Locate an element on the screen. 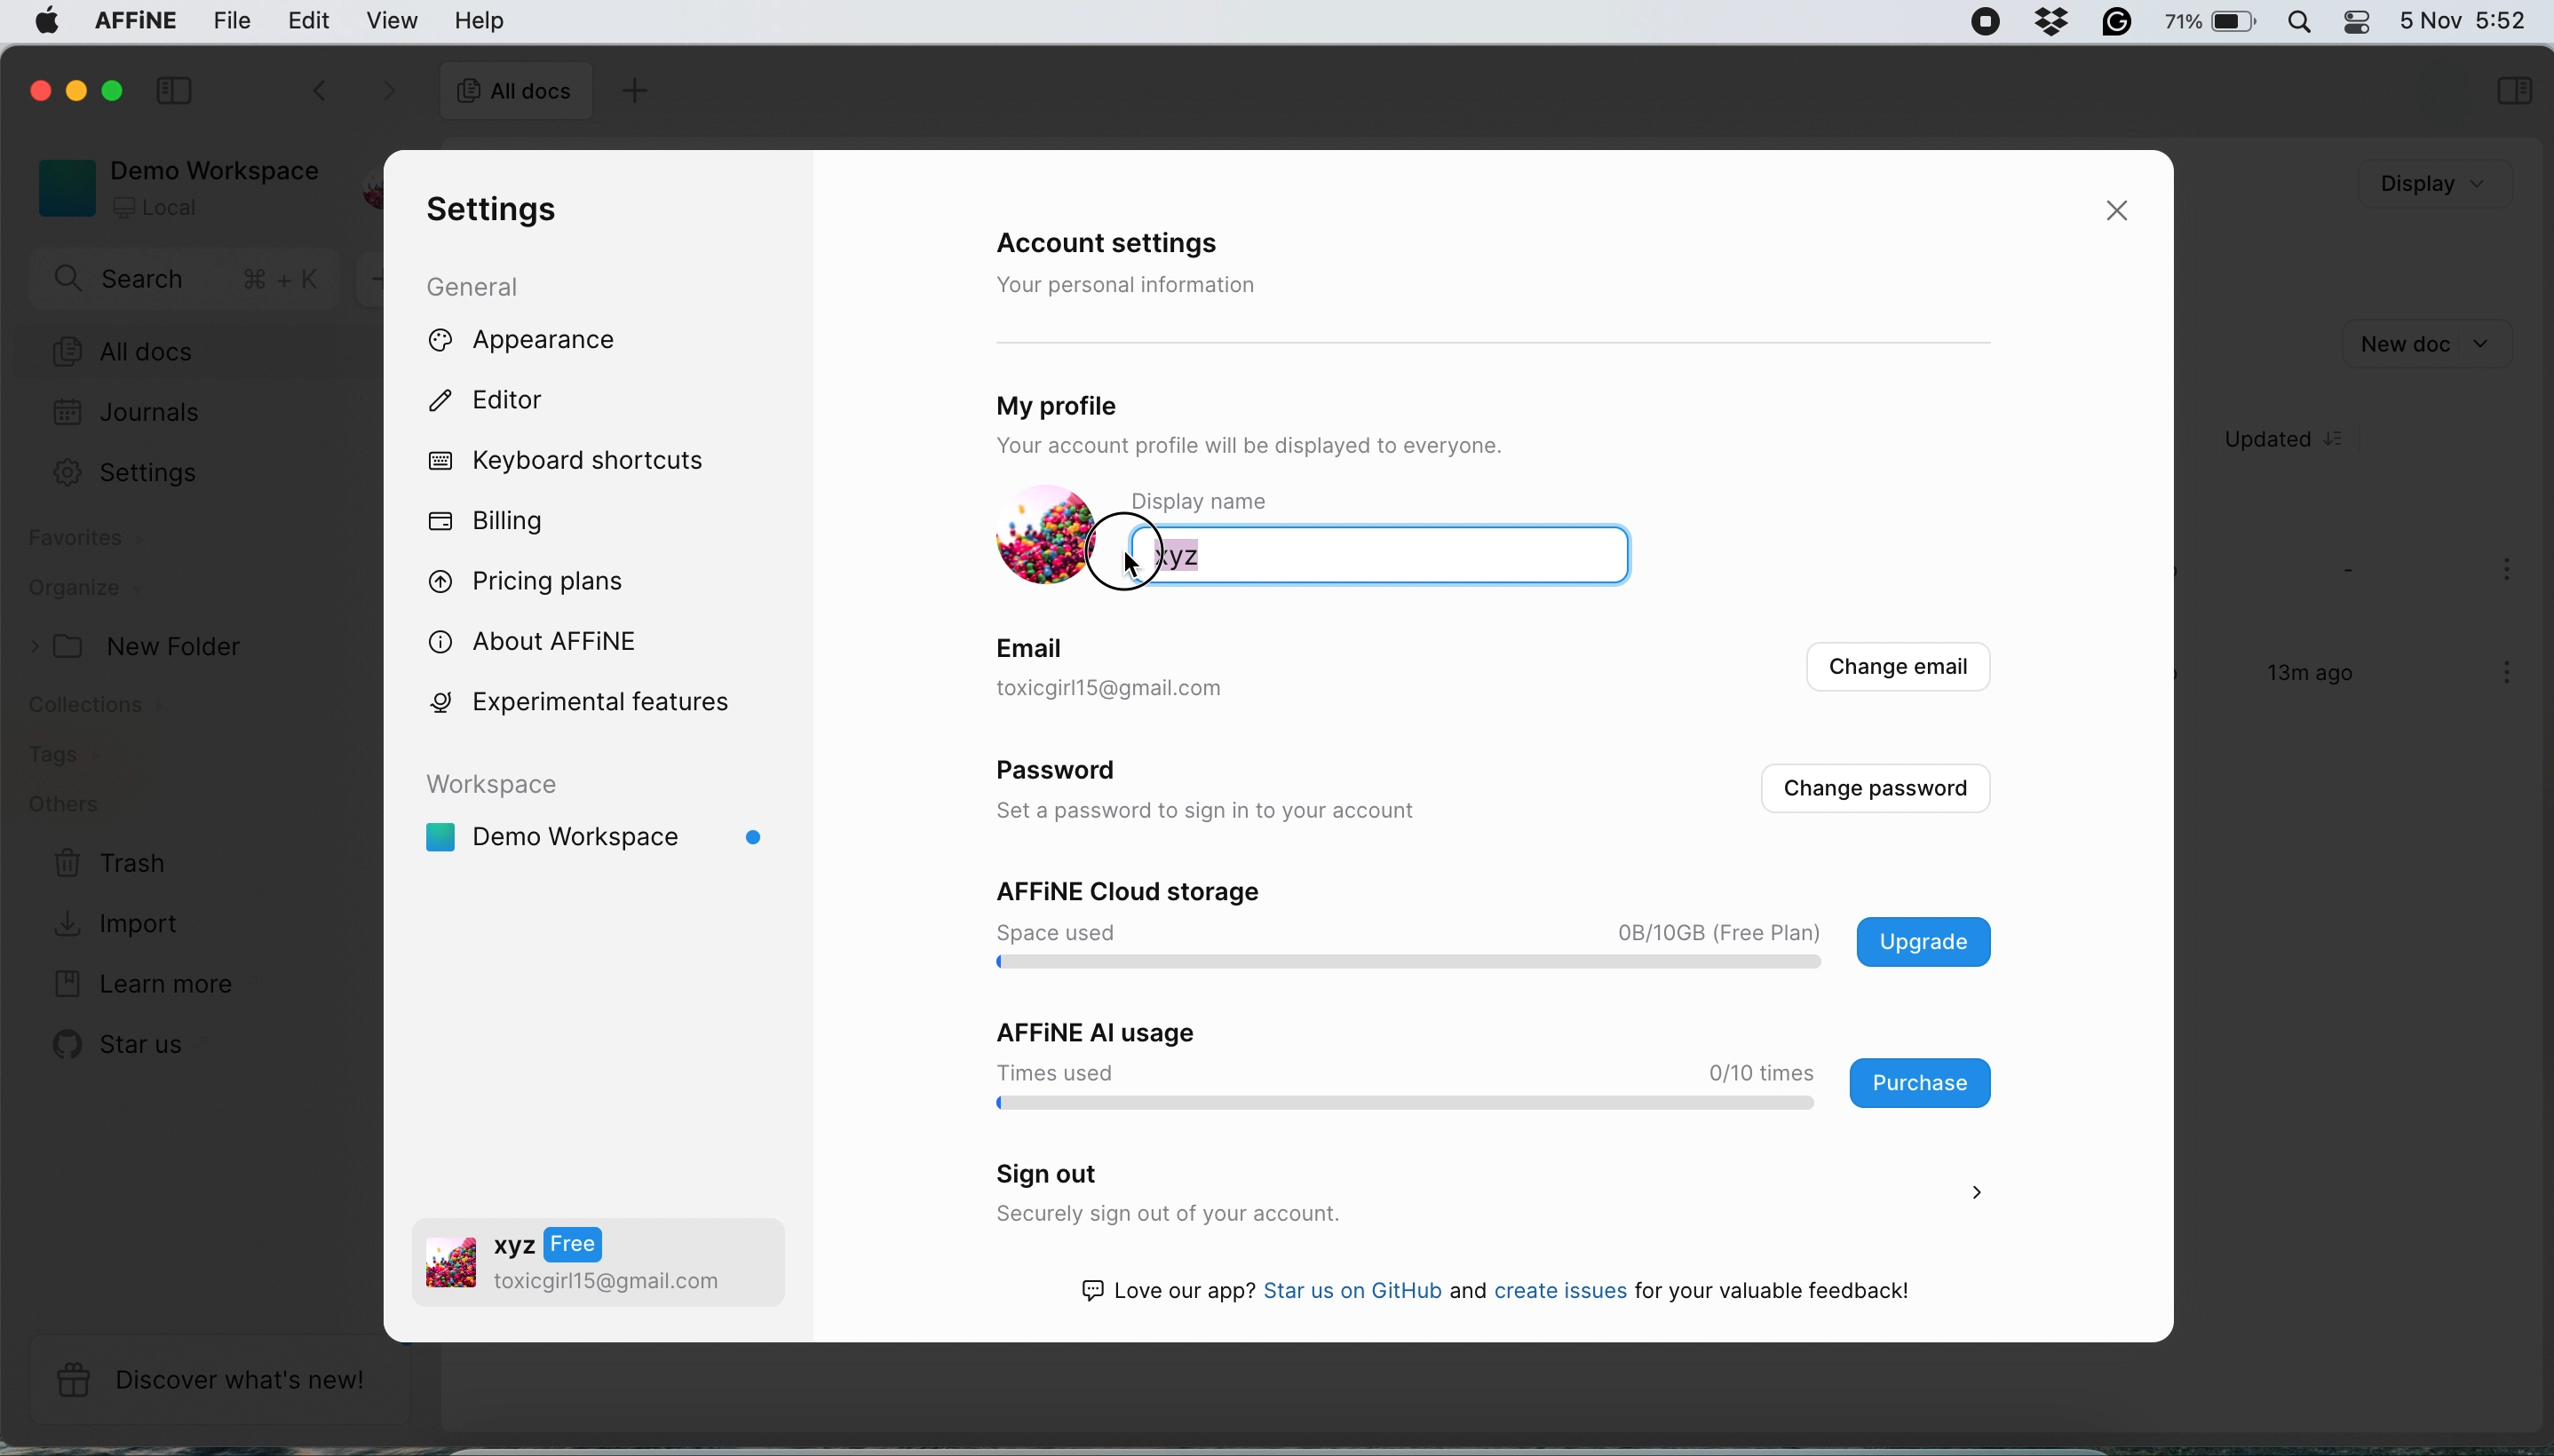 The height and width of the screenshot is (1456, 2554). tags is located at coordinates (61, 756).